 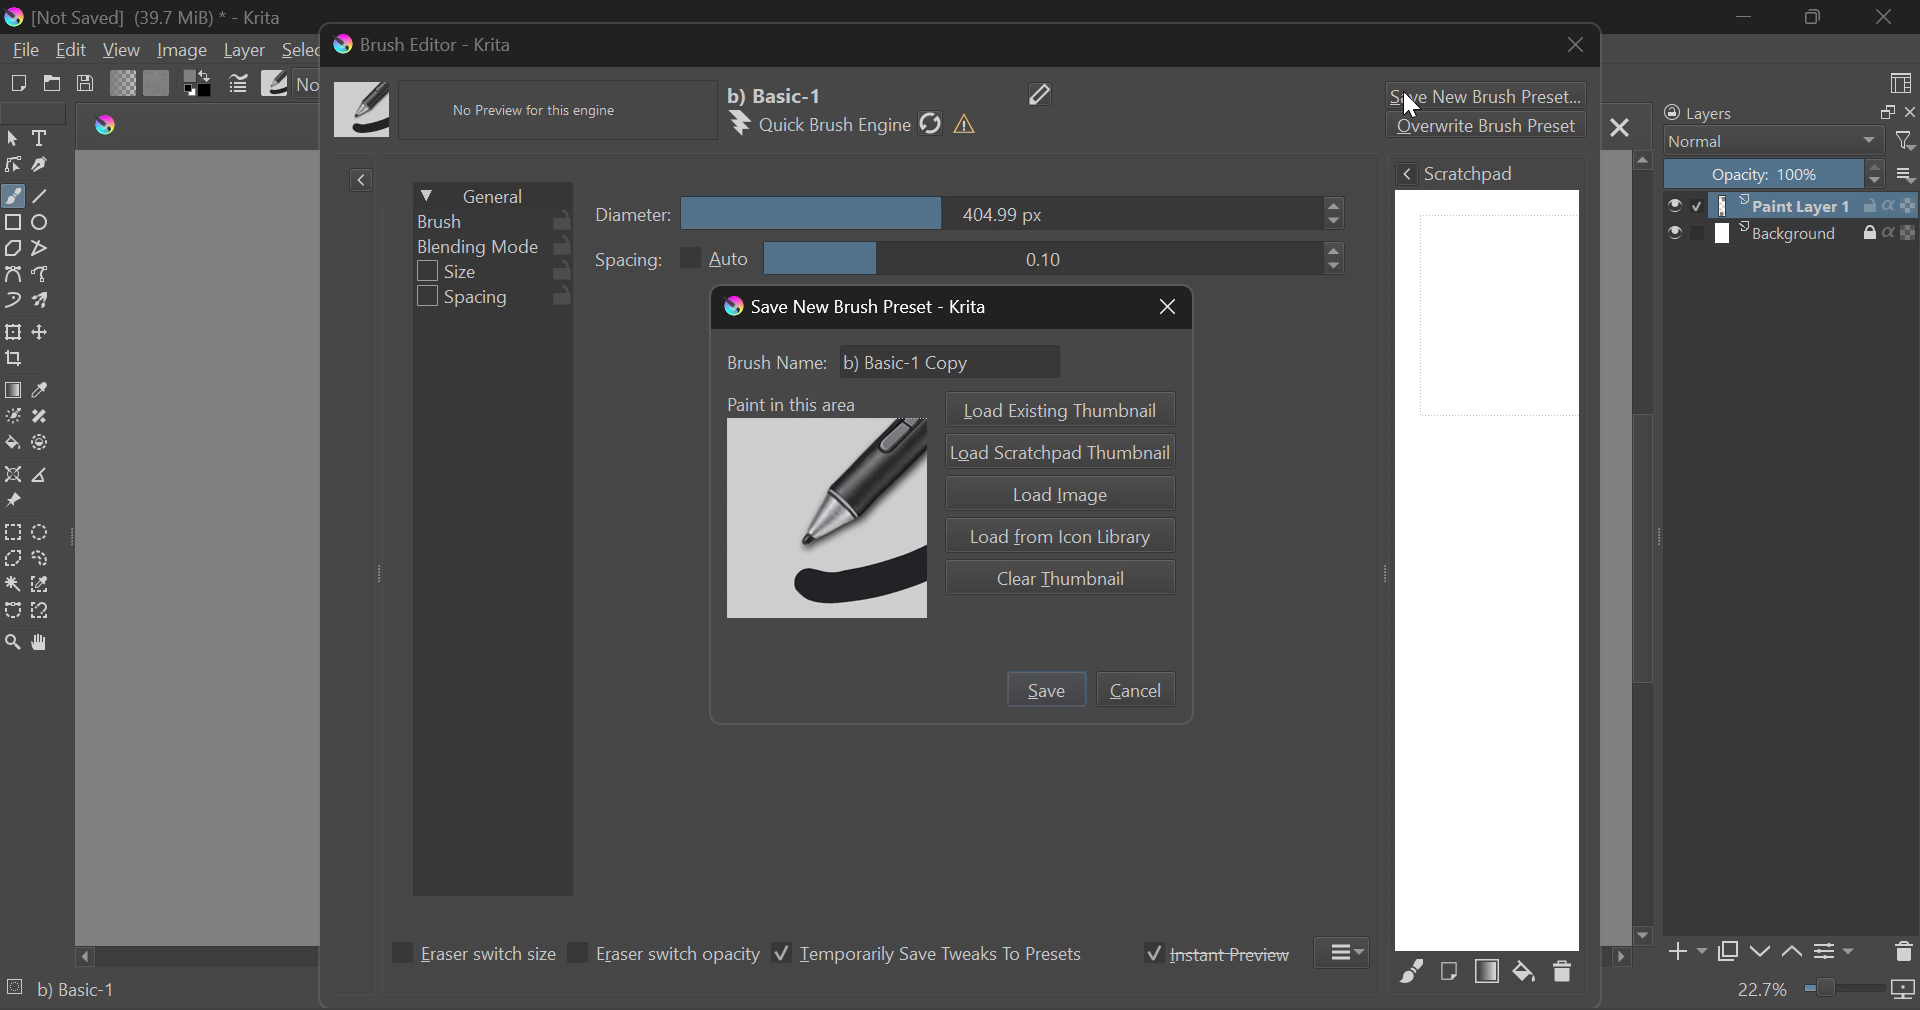 I want to click on Brush, so click(x=492, y=220).